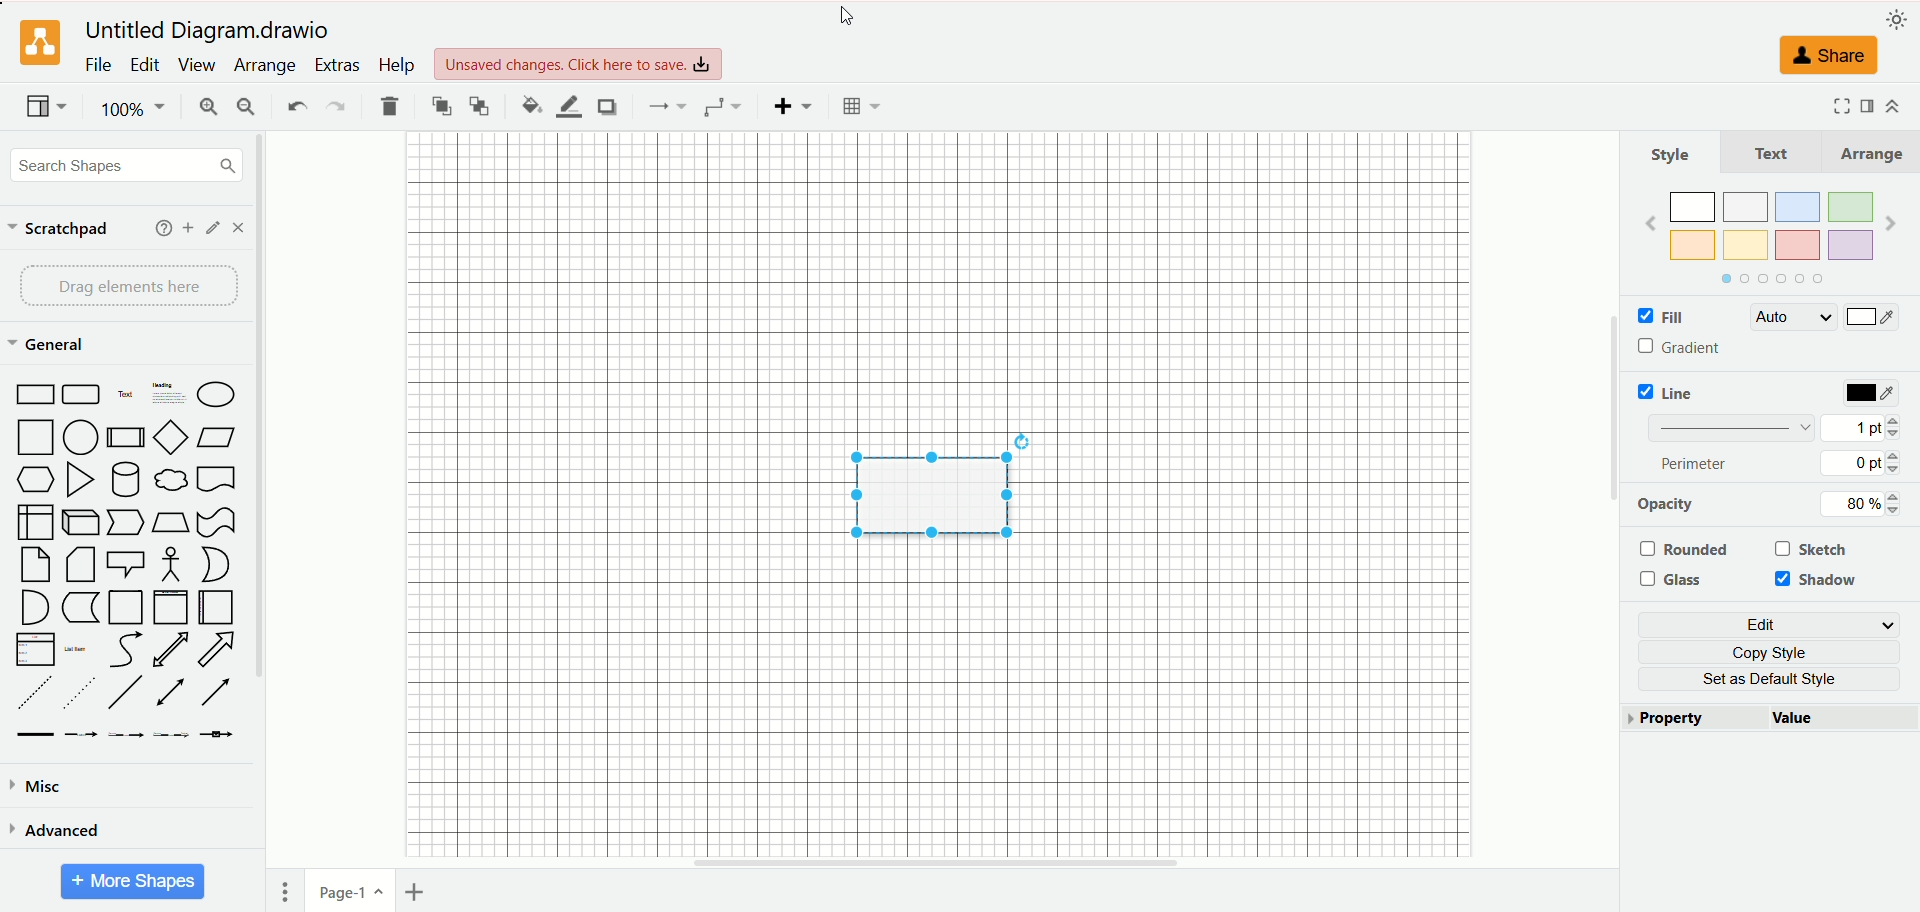 The width and height of the screenshot is (1920, 912). I want to click on gradient, so click(1683, 348).